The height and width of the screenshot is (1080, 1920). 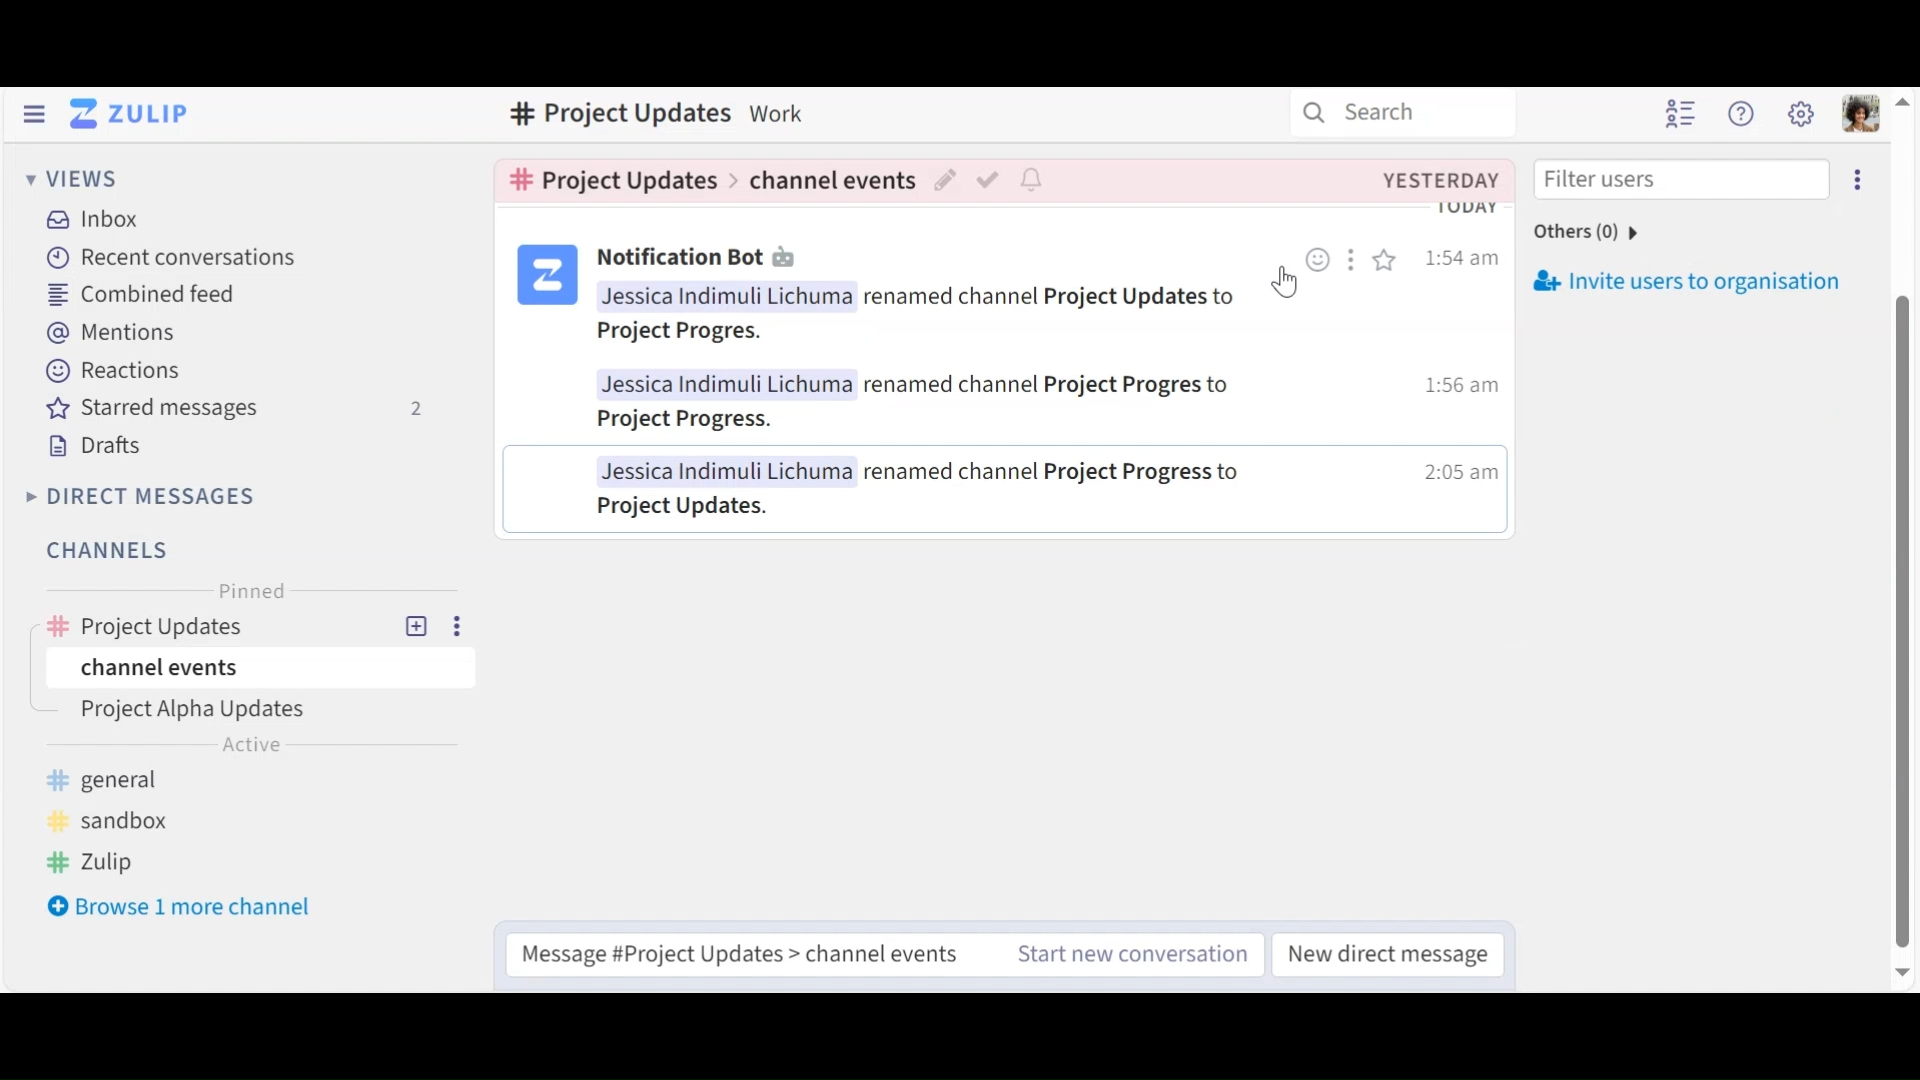 What do you see at coordinates (172, 256) in the screenshot?
I see `Recent Conversations` at bounding box center [172, 256].